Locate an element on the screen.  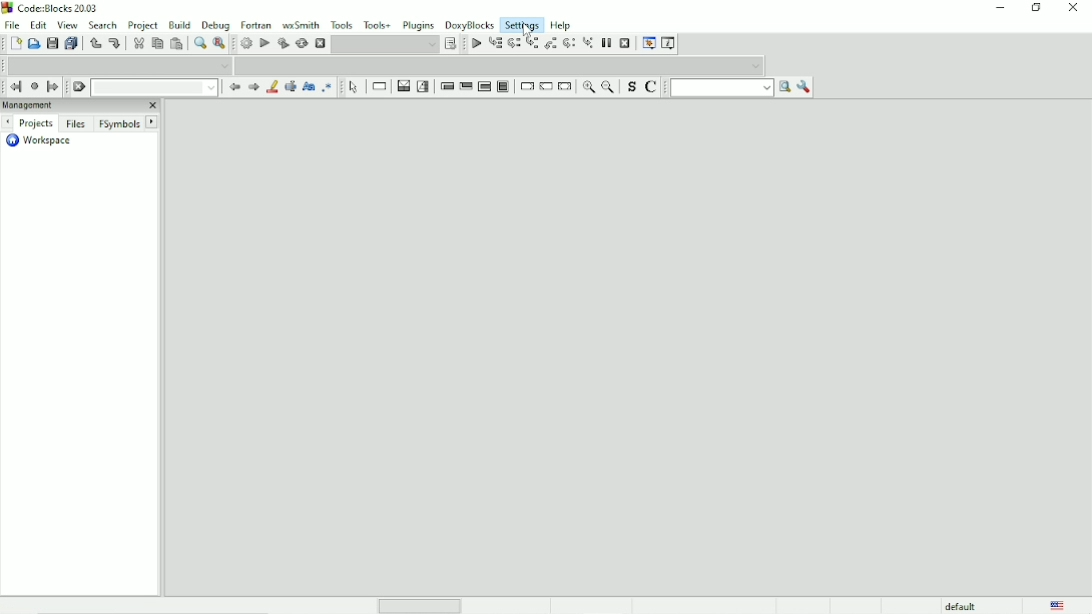
Instruction is located at coordinates (379, 87).